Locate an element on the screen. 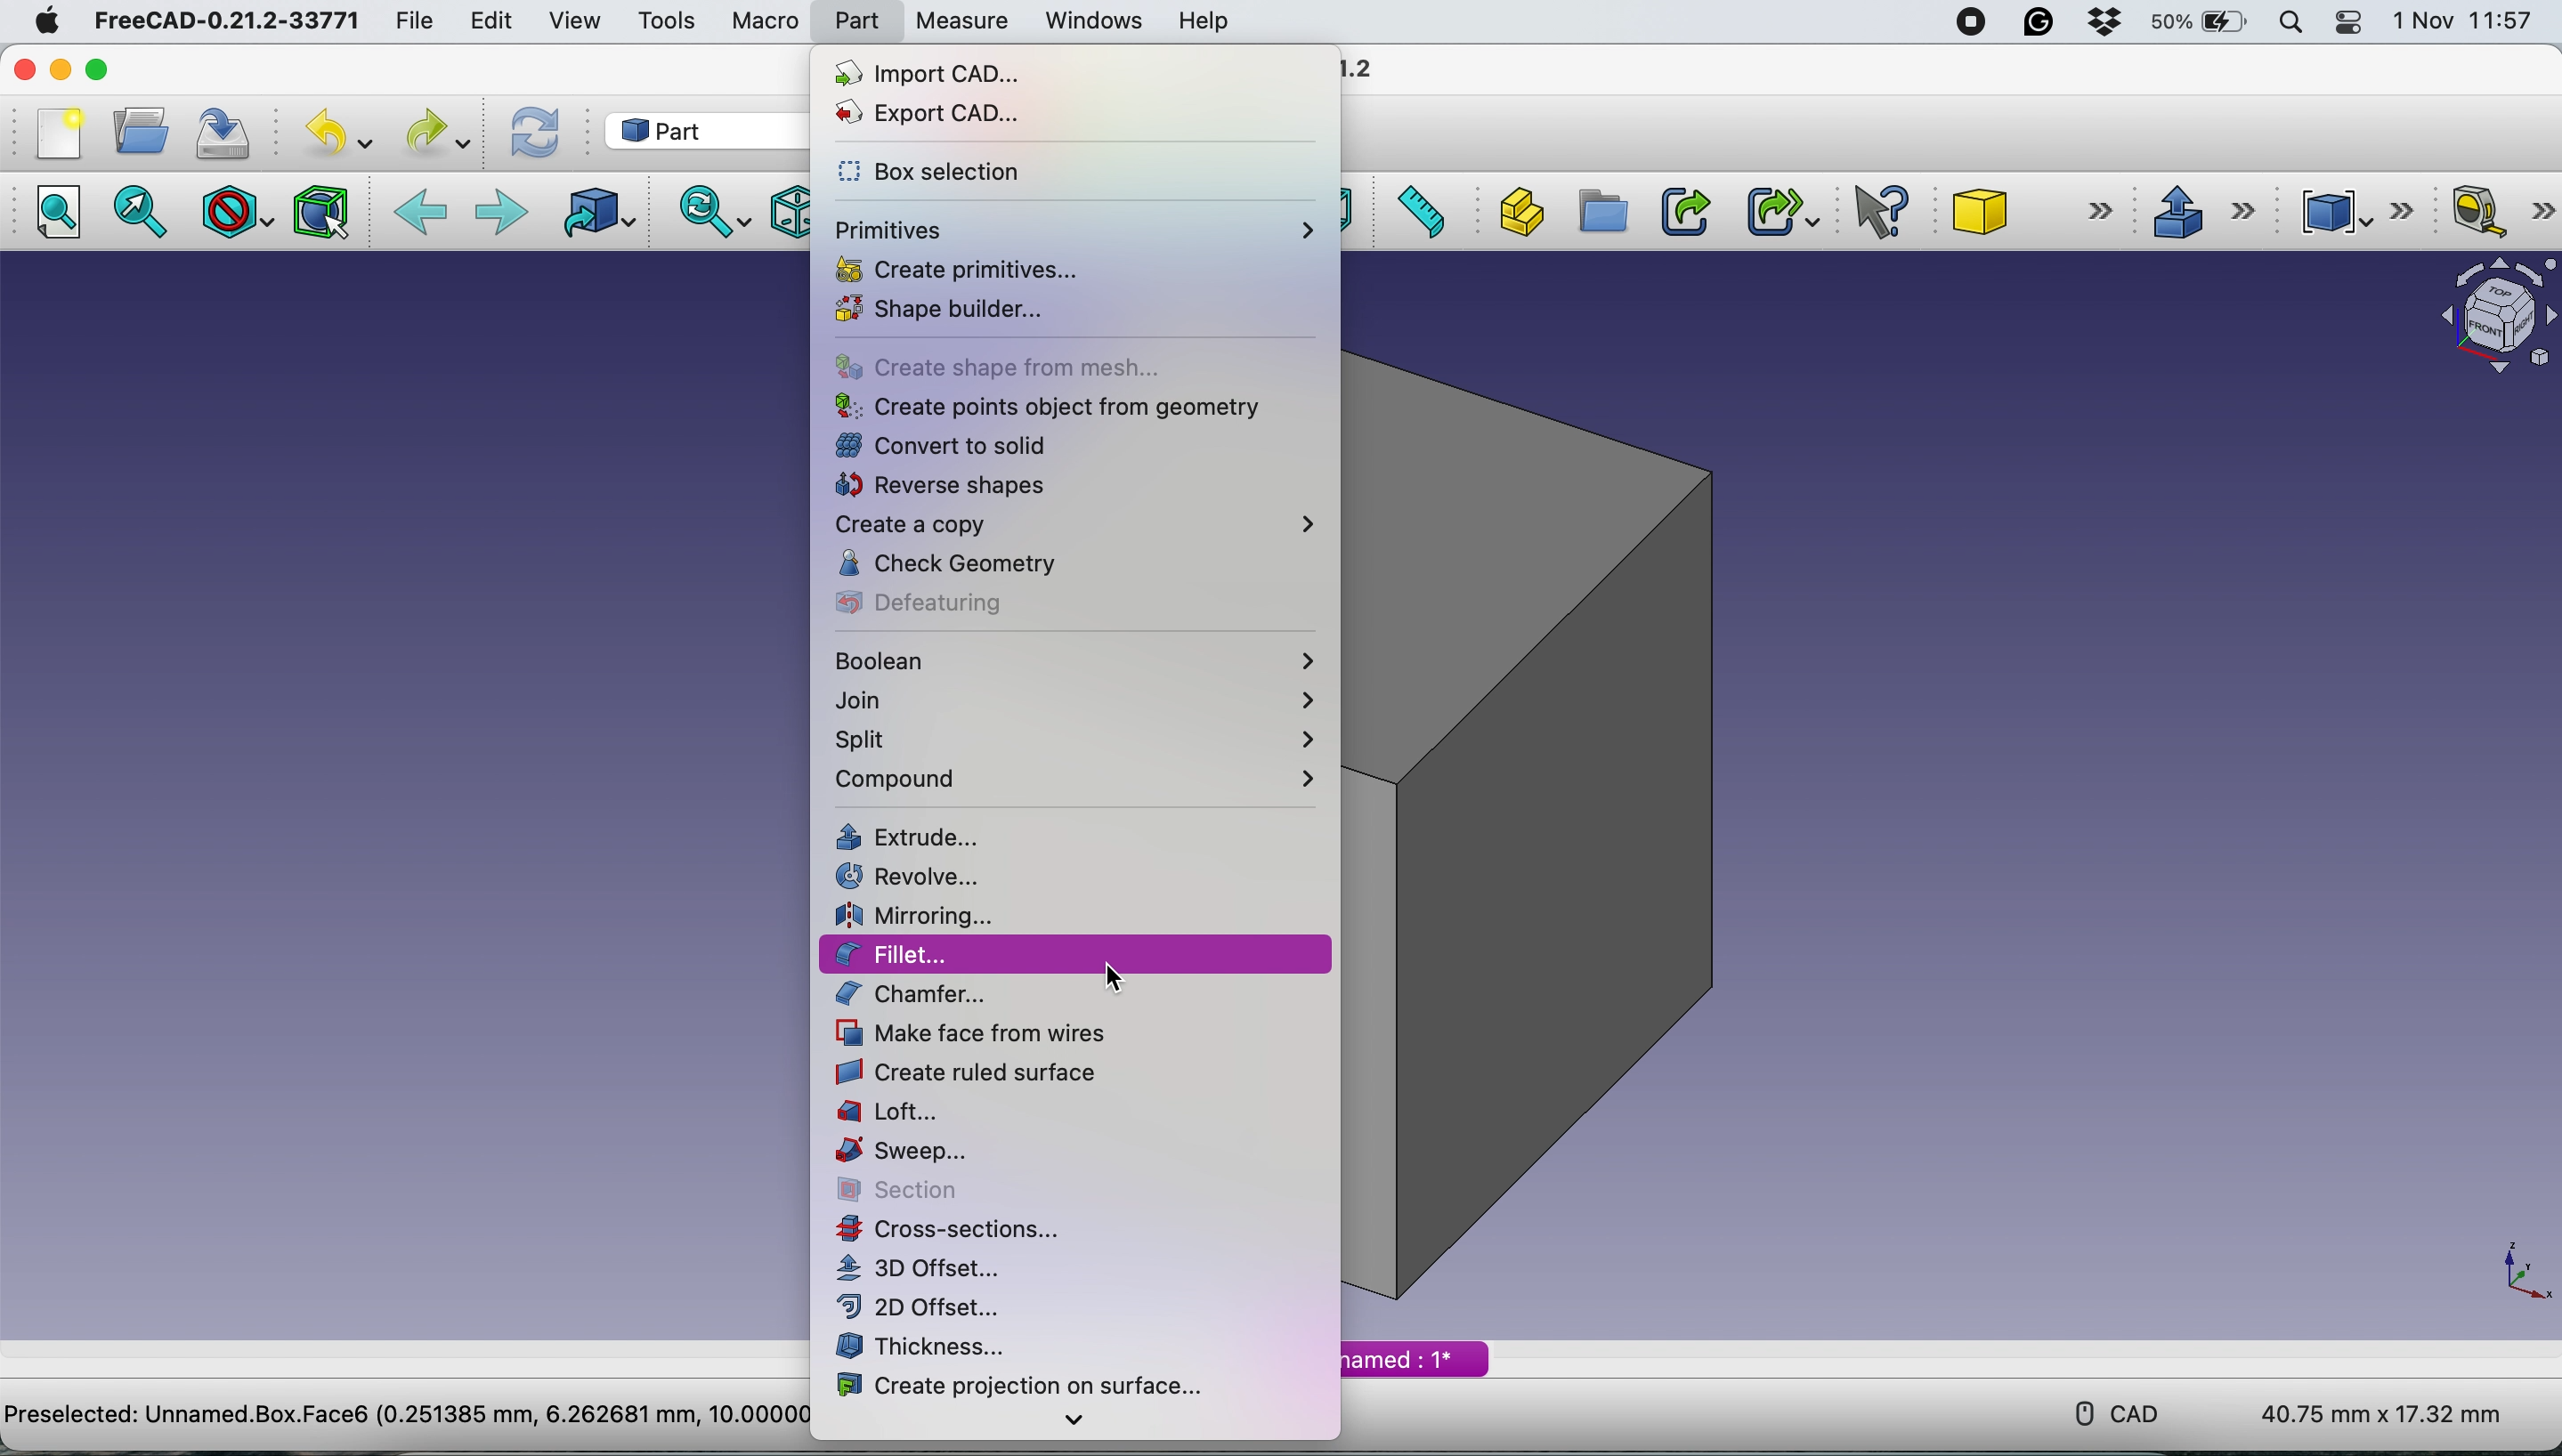 The height and width of the screenshot is (1456, 2562). xy coordinate is located at coordinates (2501, 1269).